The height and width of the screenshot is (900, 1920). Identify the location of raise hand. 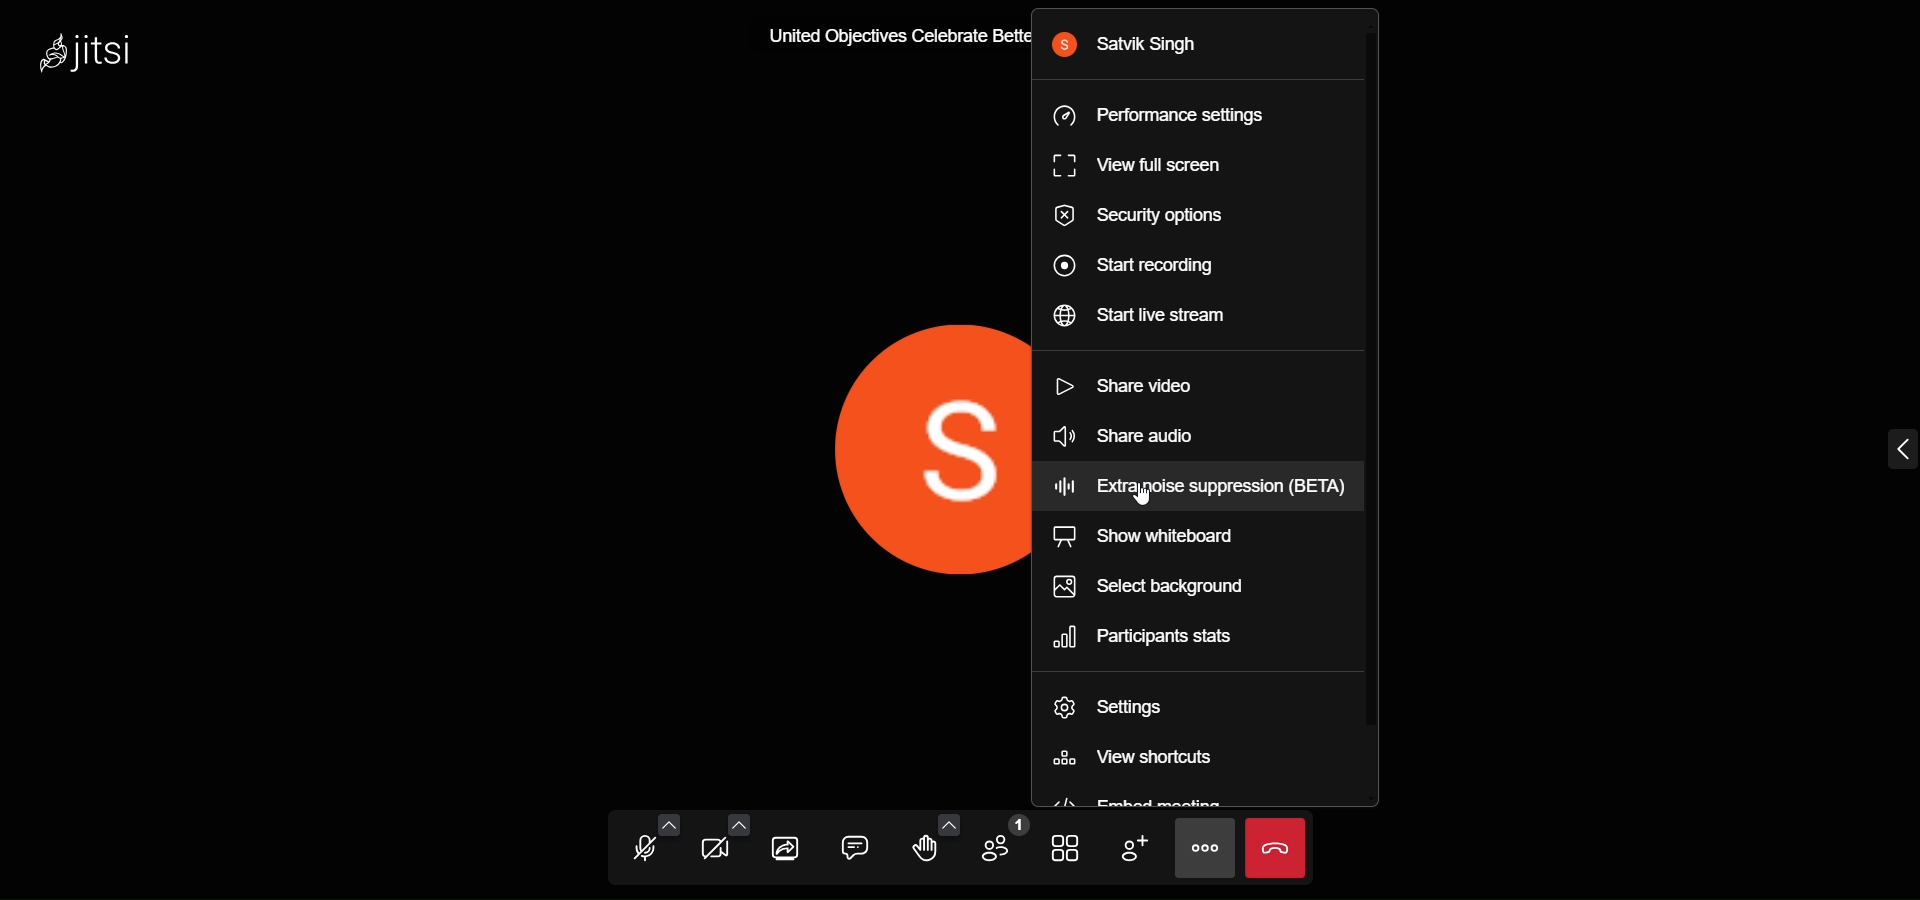
(929, 852).